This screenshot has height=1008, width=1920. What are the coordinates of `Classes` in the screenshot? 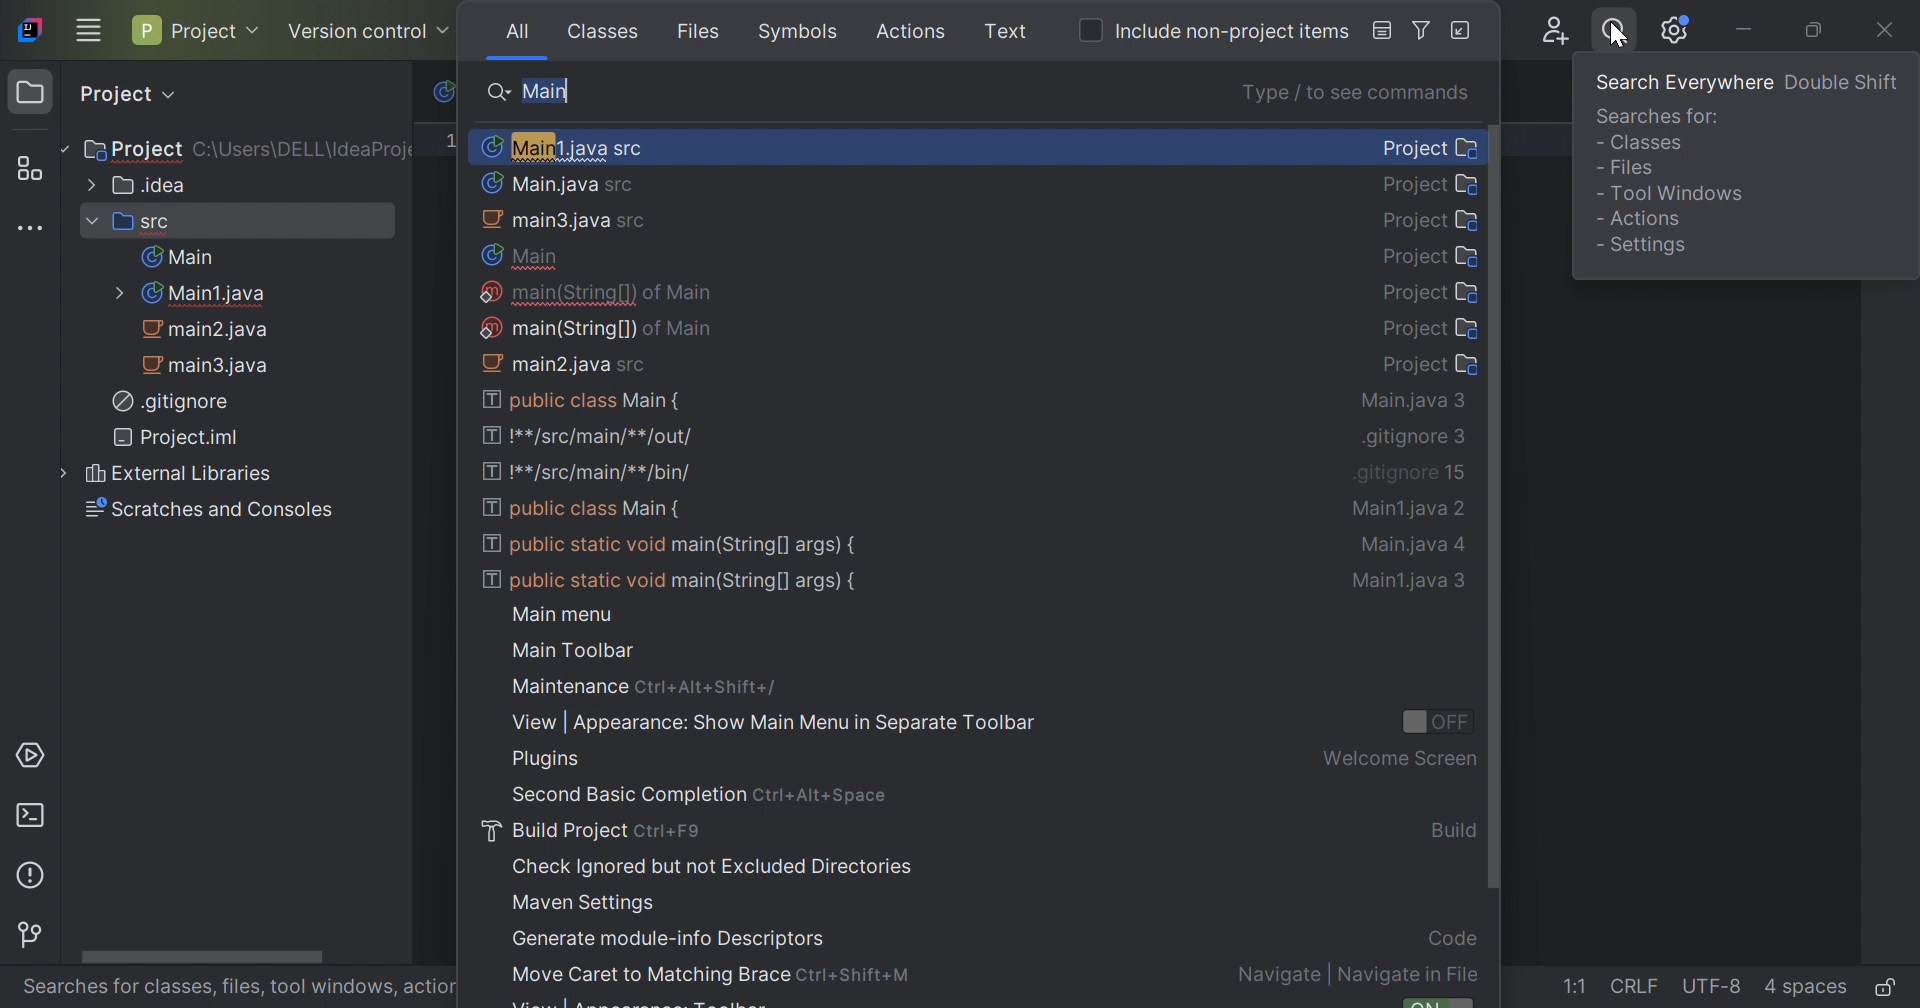 It's located at (606, 33).